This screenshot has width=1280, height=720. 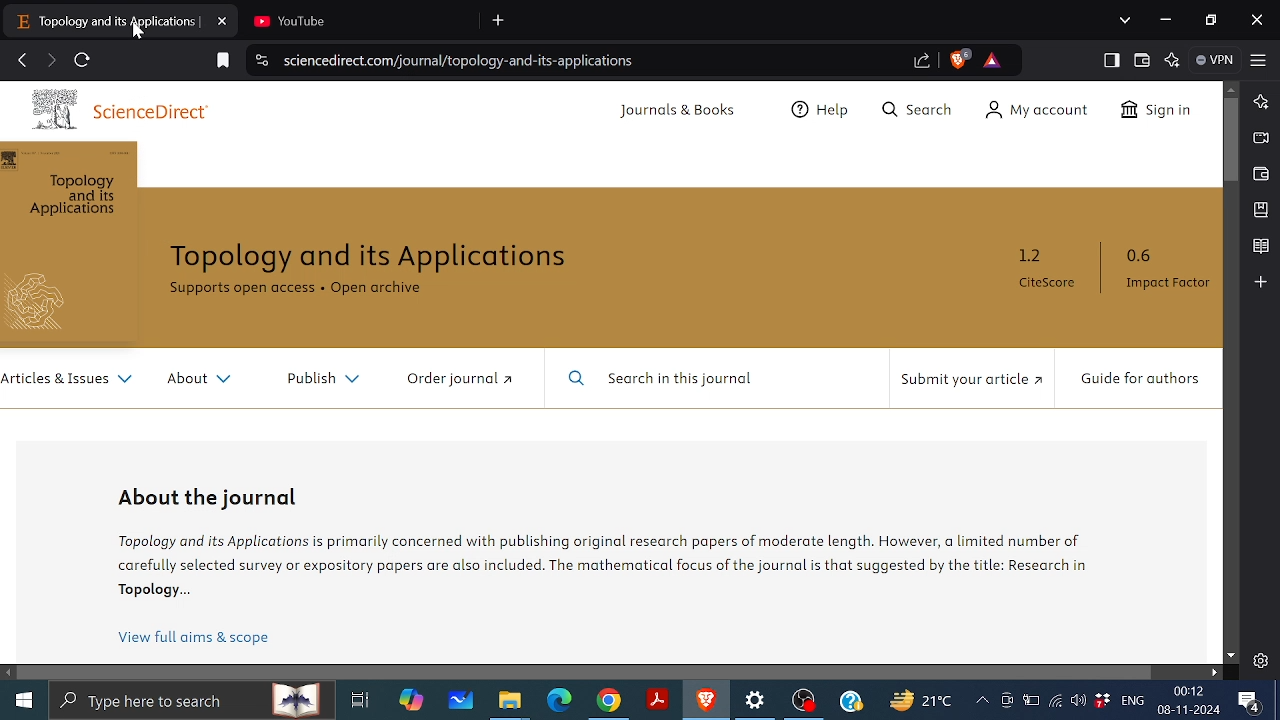 I want to click on Current tab, so click(x=104, y=20).